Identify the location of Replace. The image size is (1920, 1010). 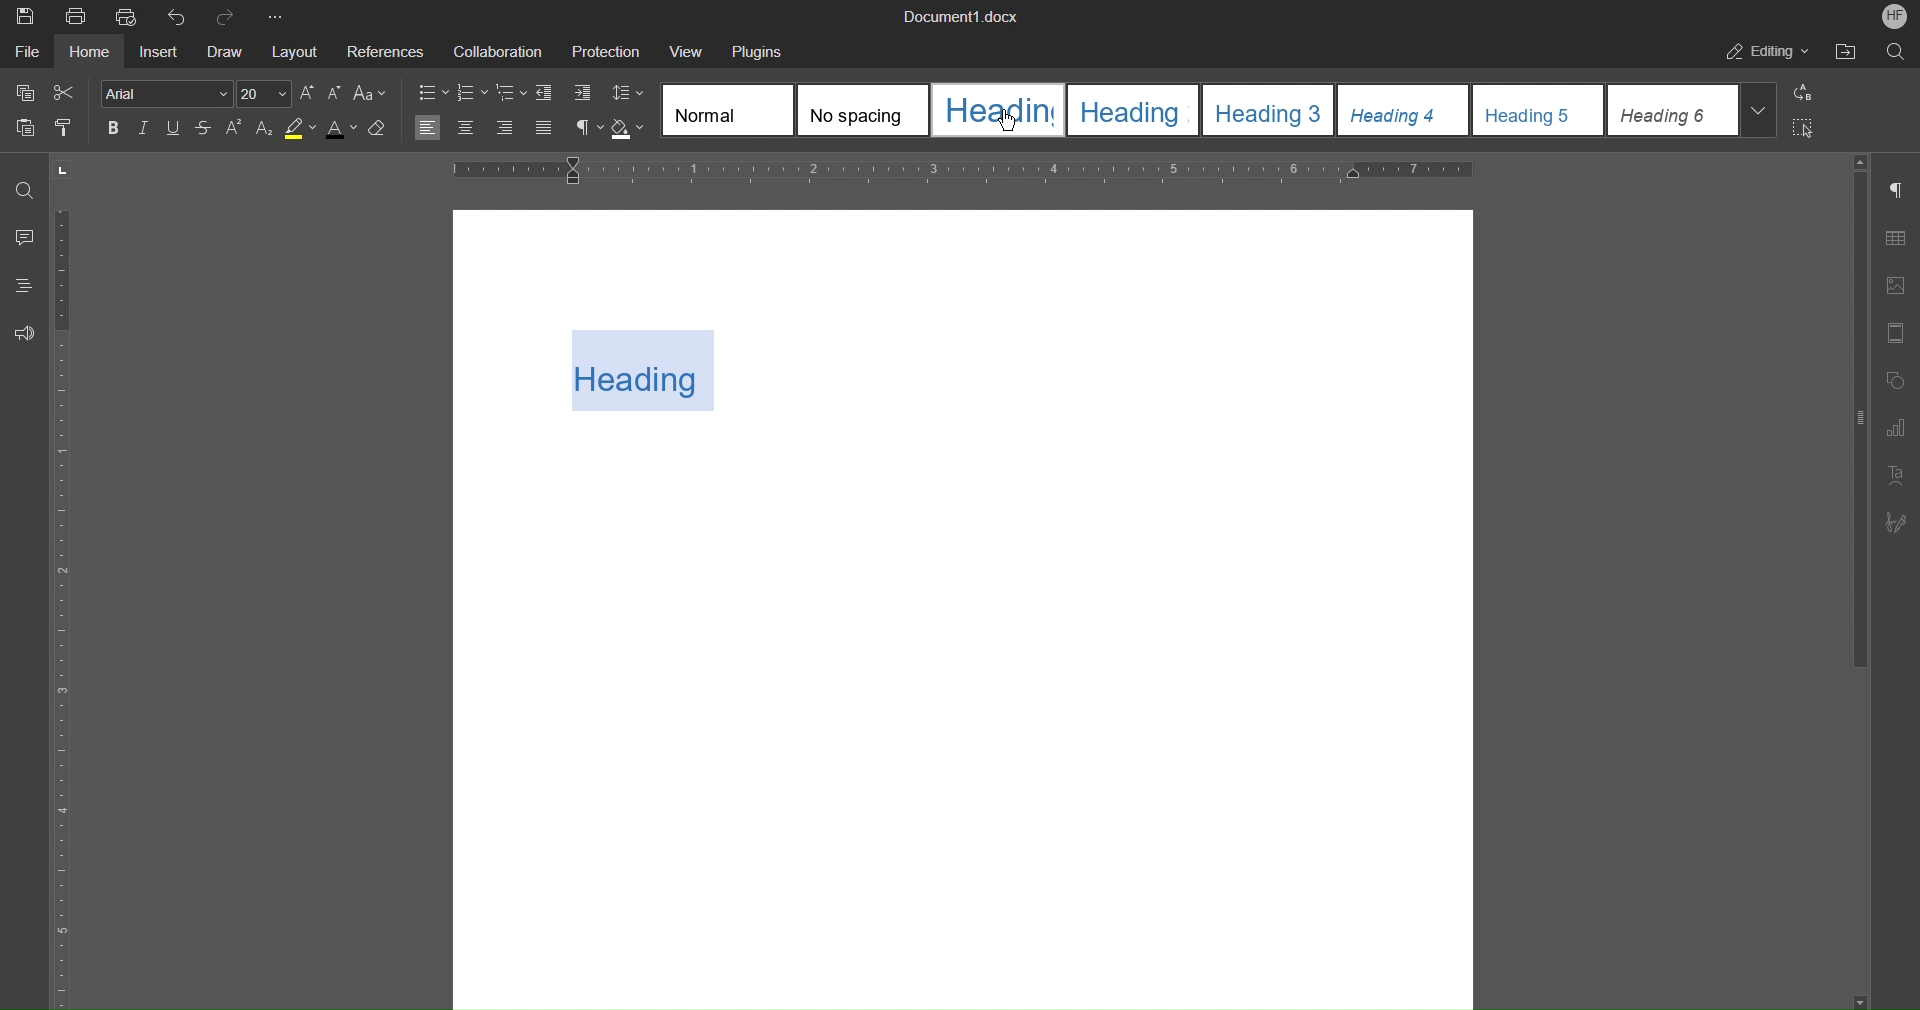
(1804, 93).